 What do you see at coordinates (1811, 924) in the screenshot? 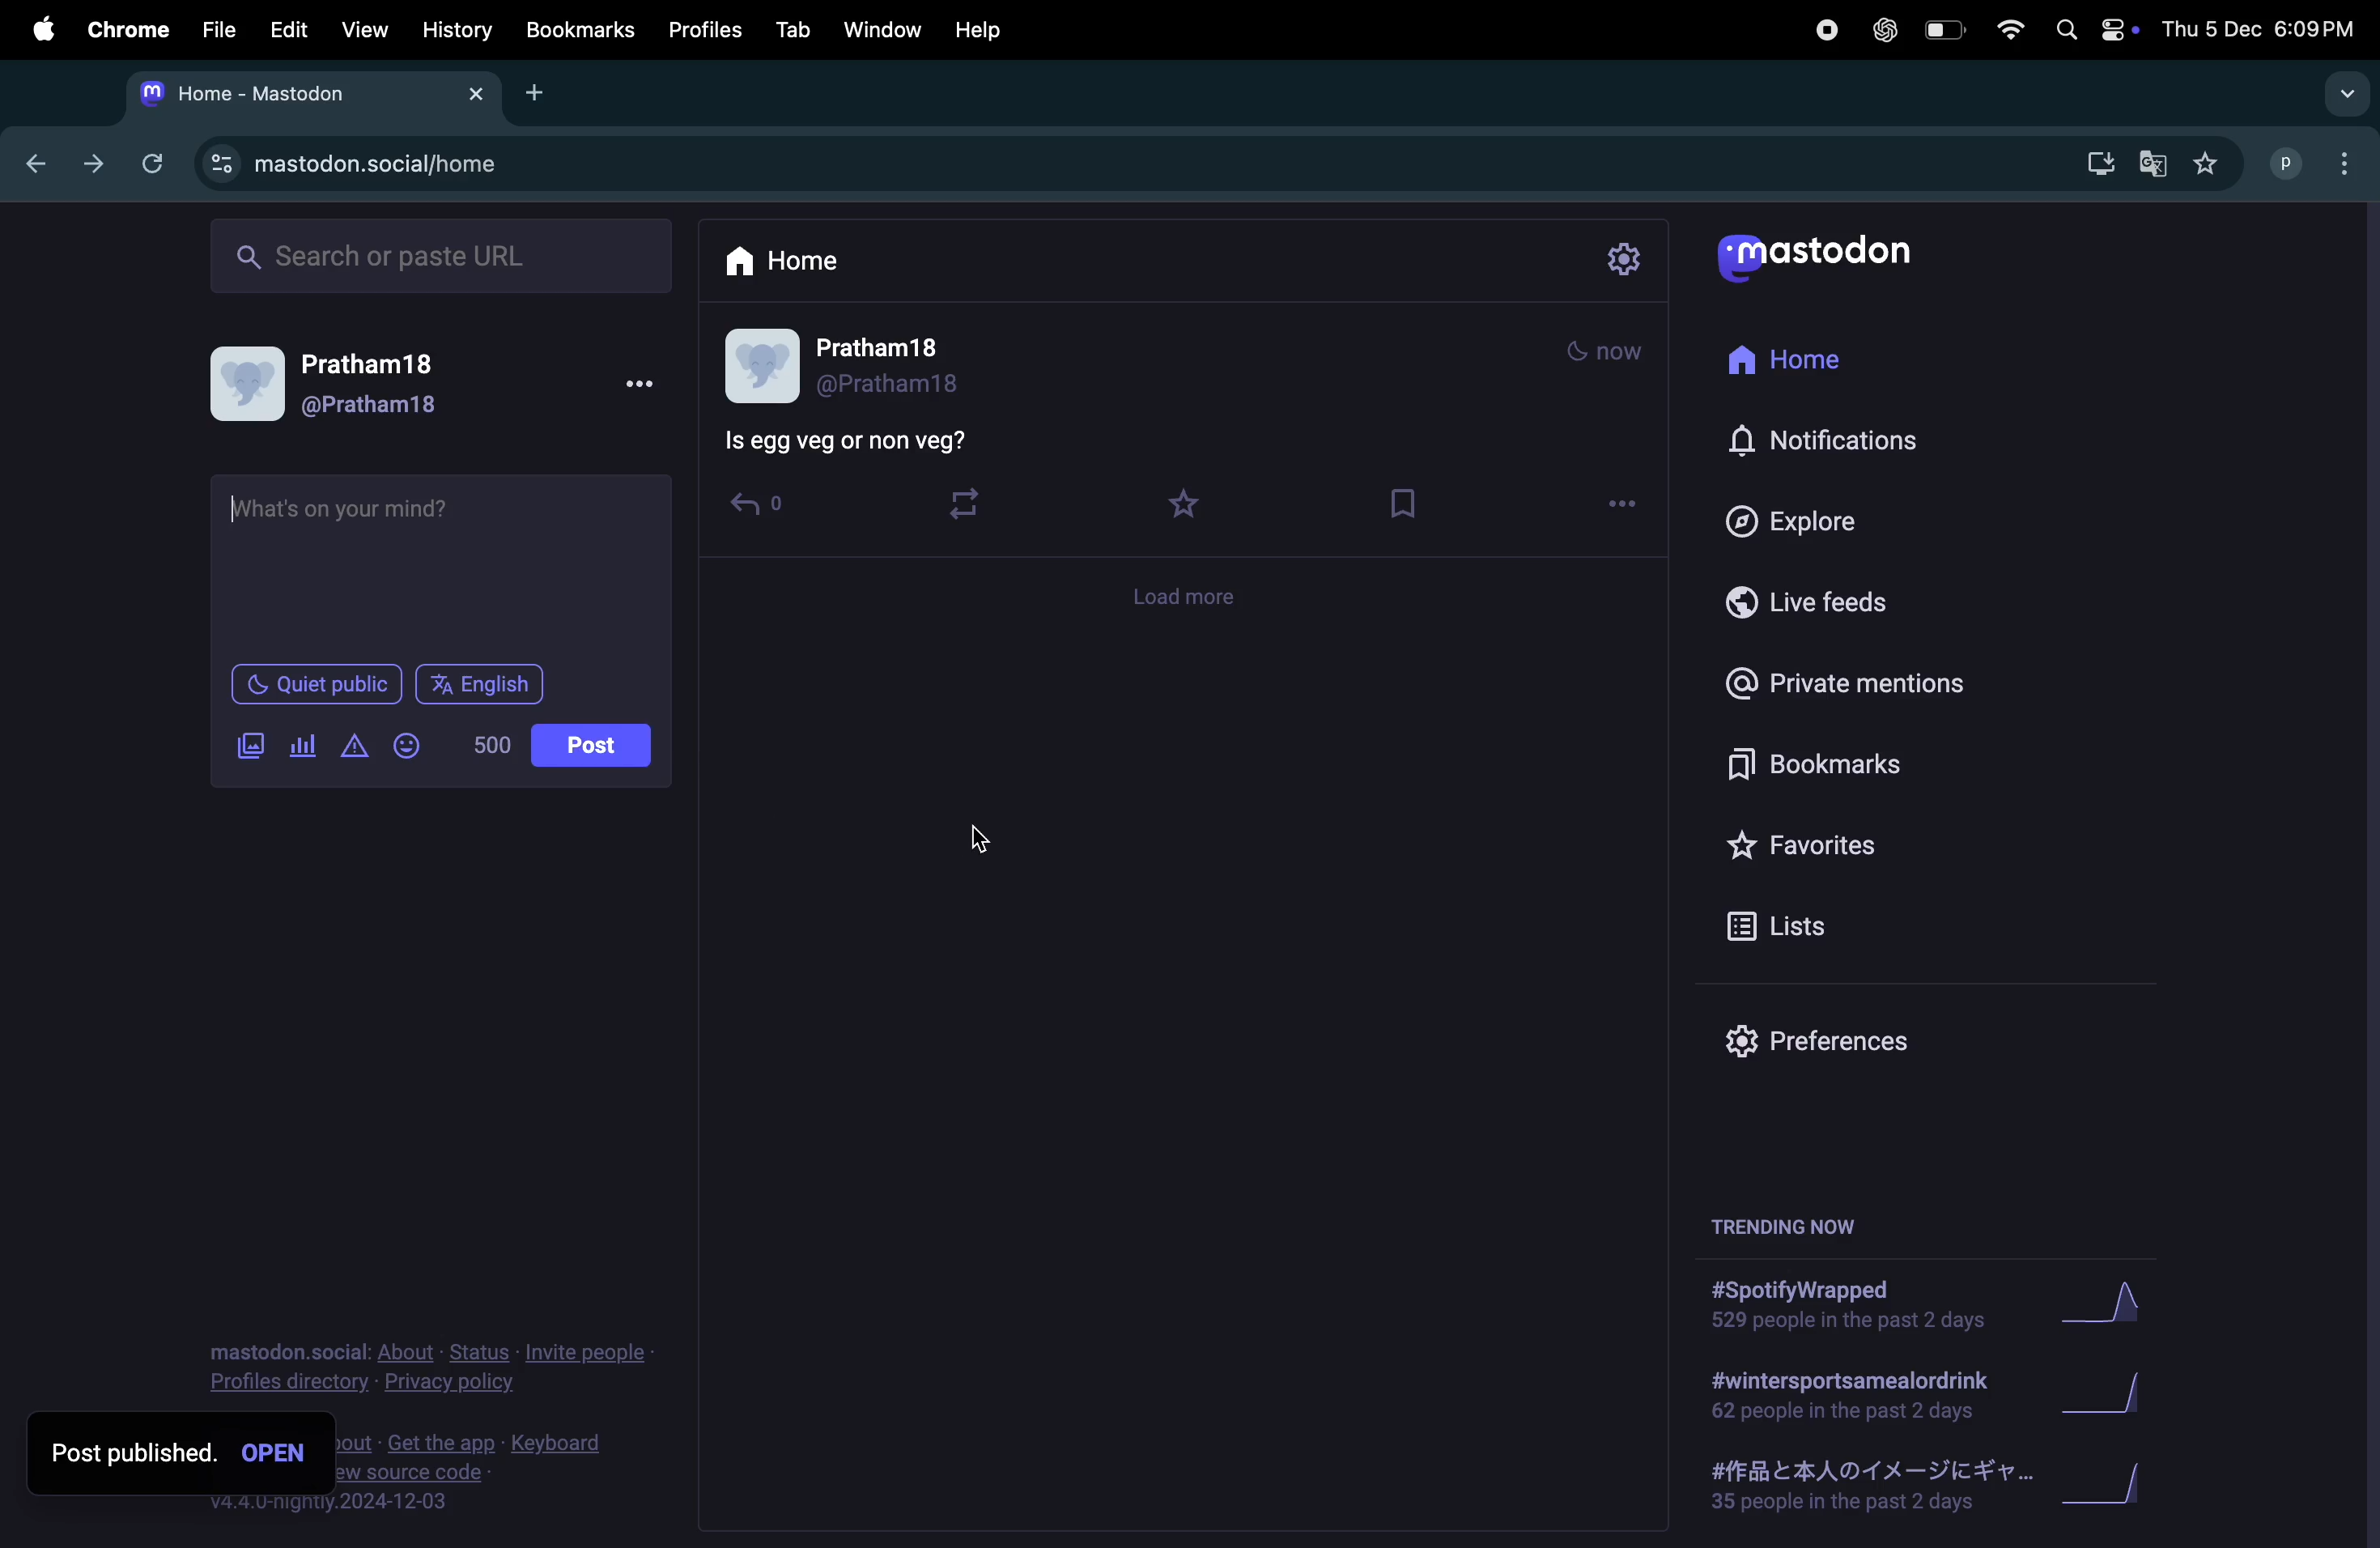
I see `lists` at bounding box center [1811, 924].